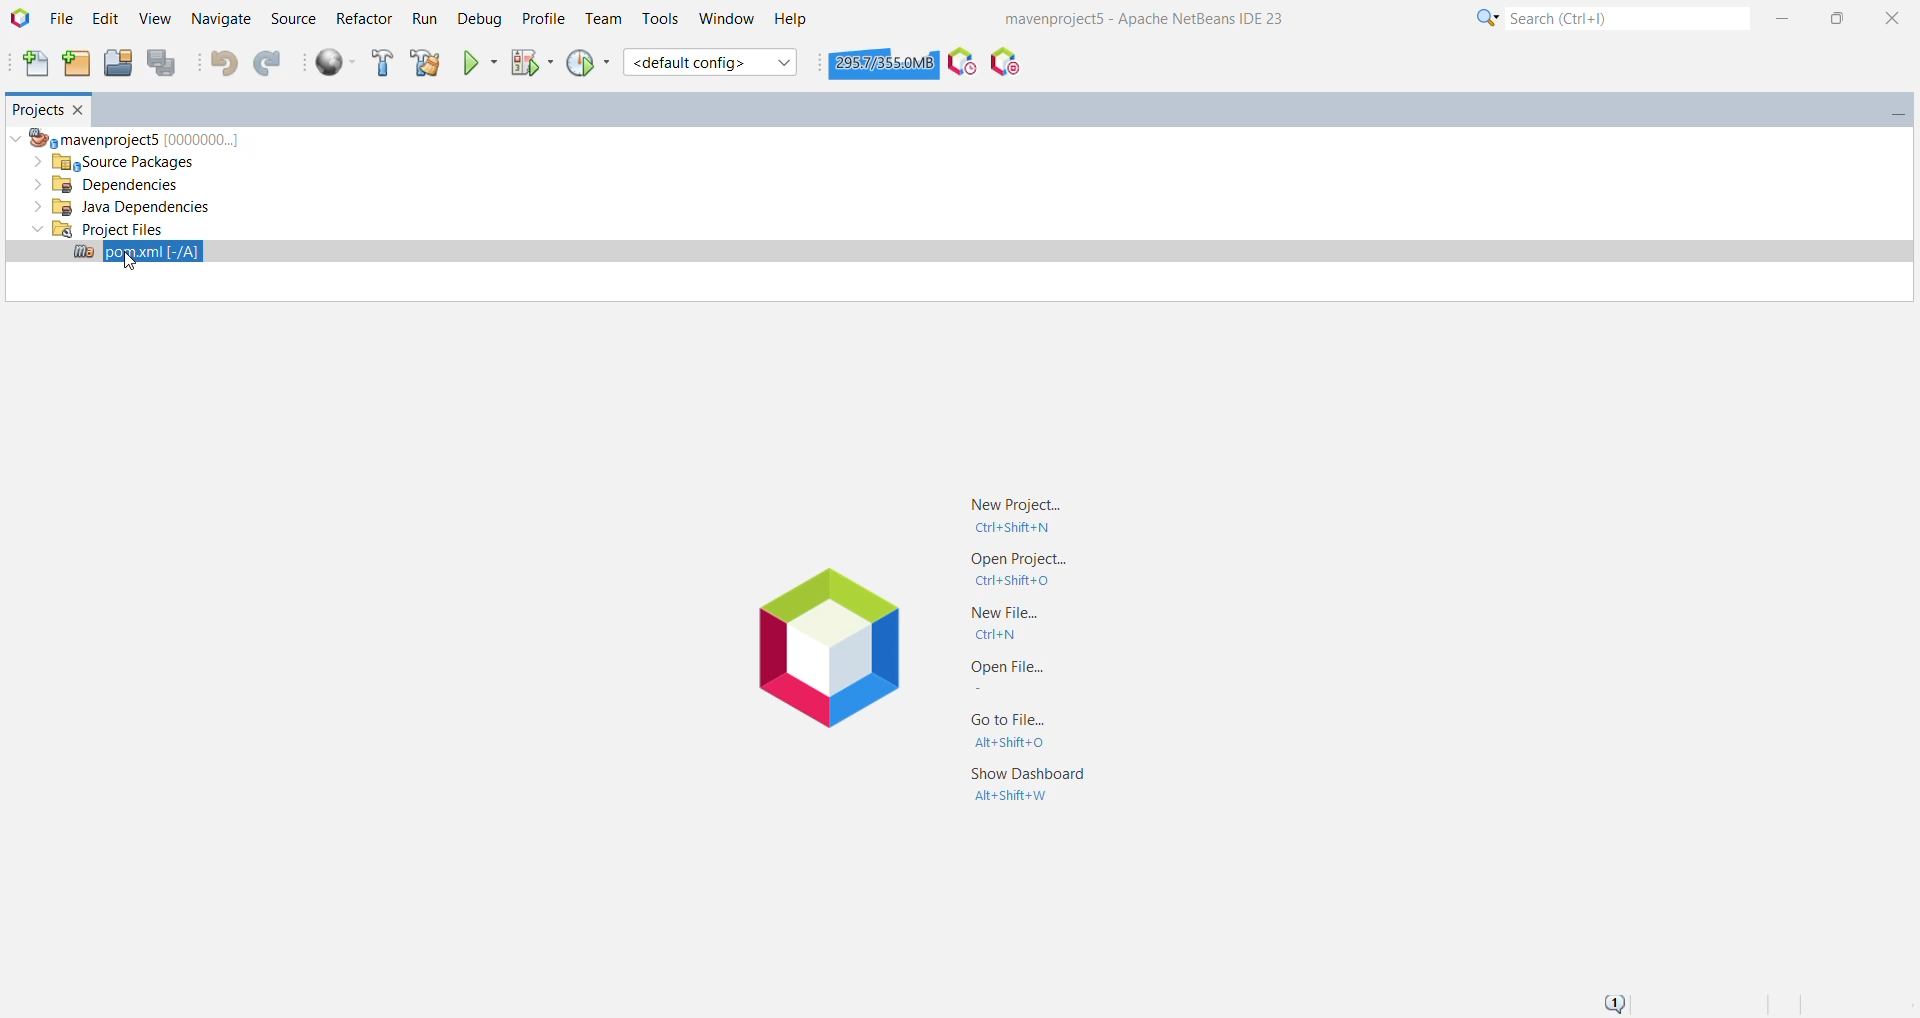 Image resolution: width=1920 pixels, height=1018 pixels. What do you see at coordinates (477, 20) in the screenshot?
I see `Debug` at bounding box center [477, 20].